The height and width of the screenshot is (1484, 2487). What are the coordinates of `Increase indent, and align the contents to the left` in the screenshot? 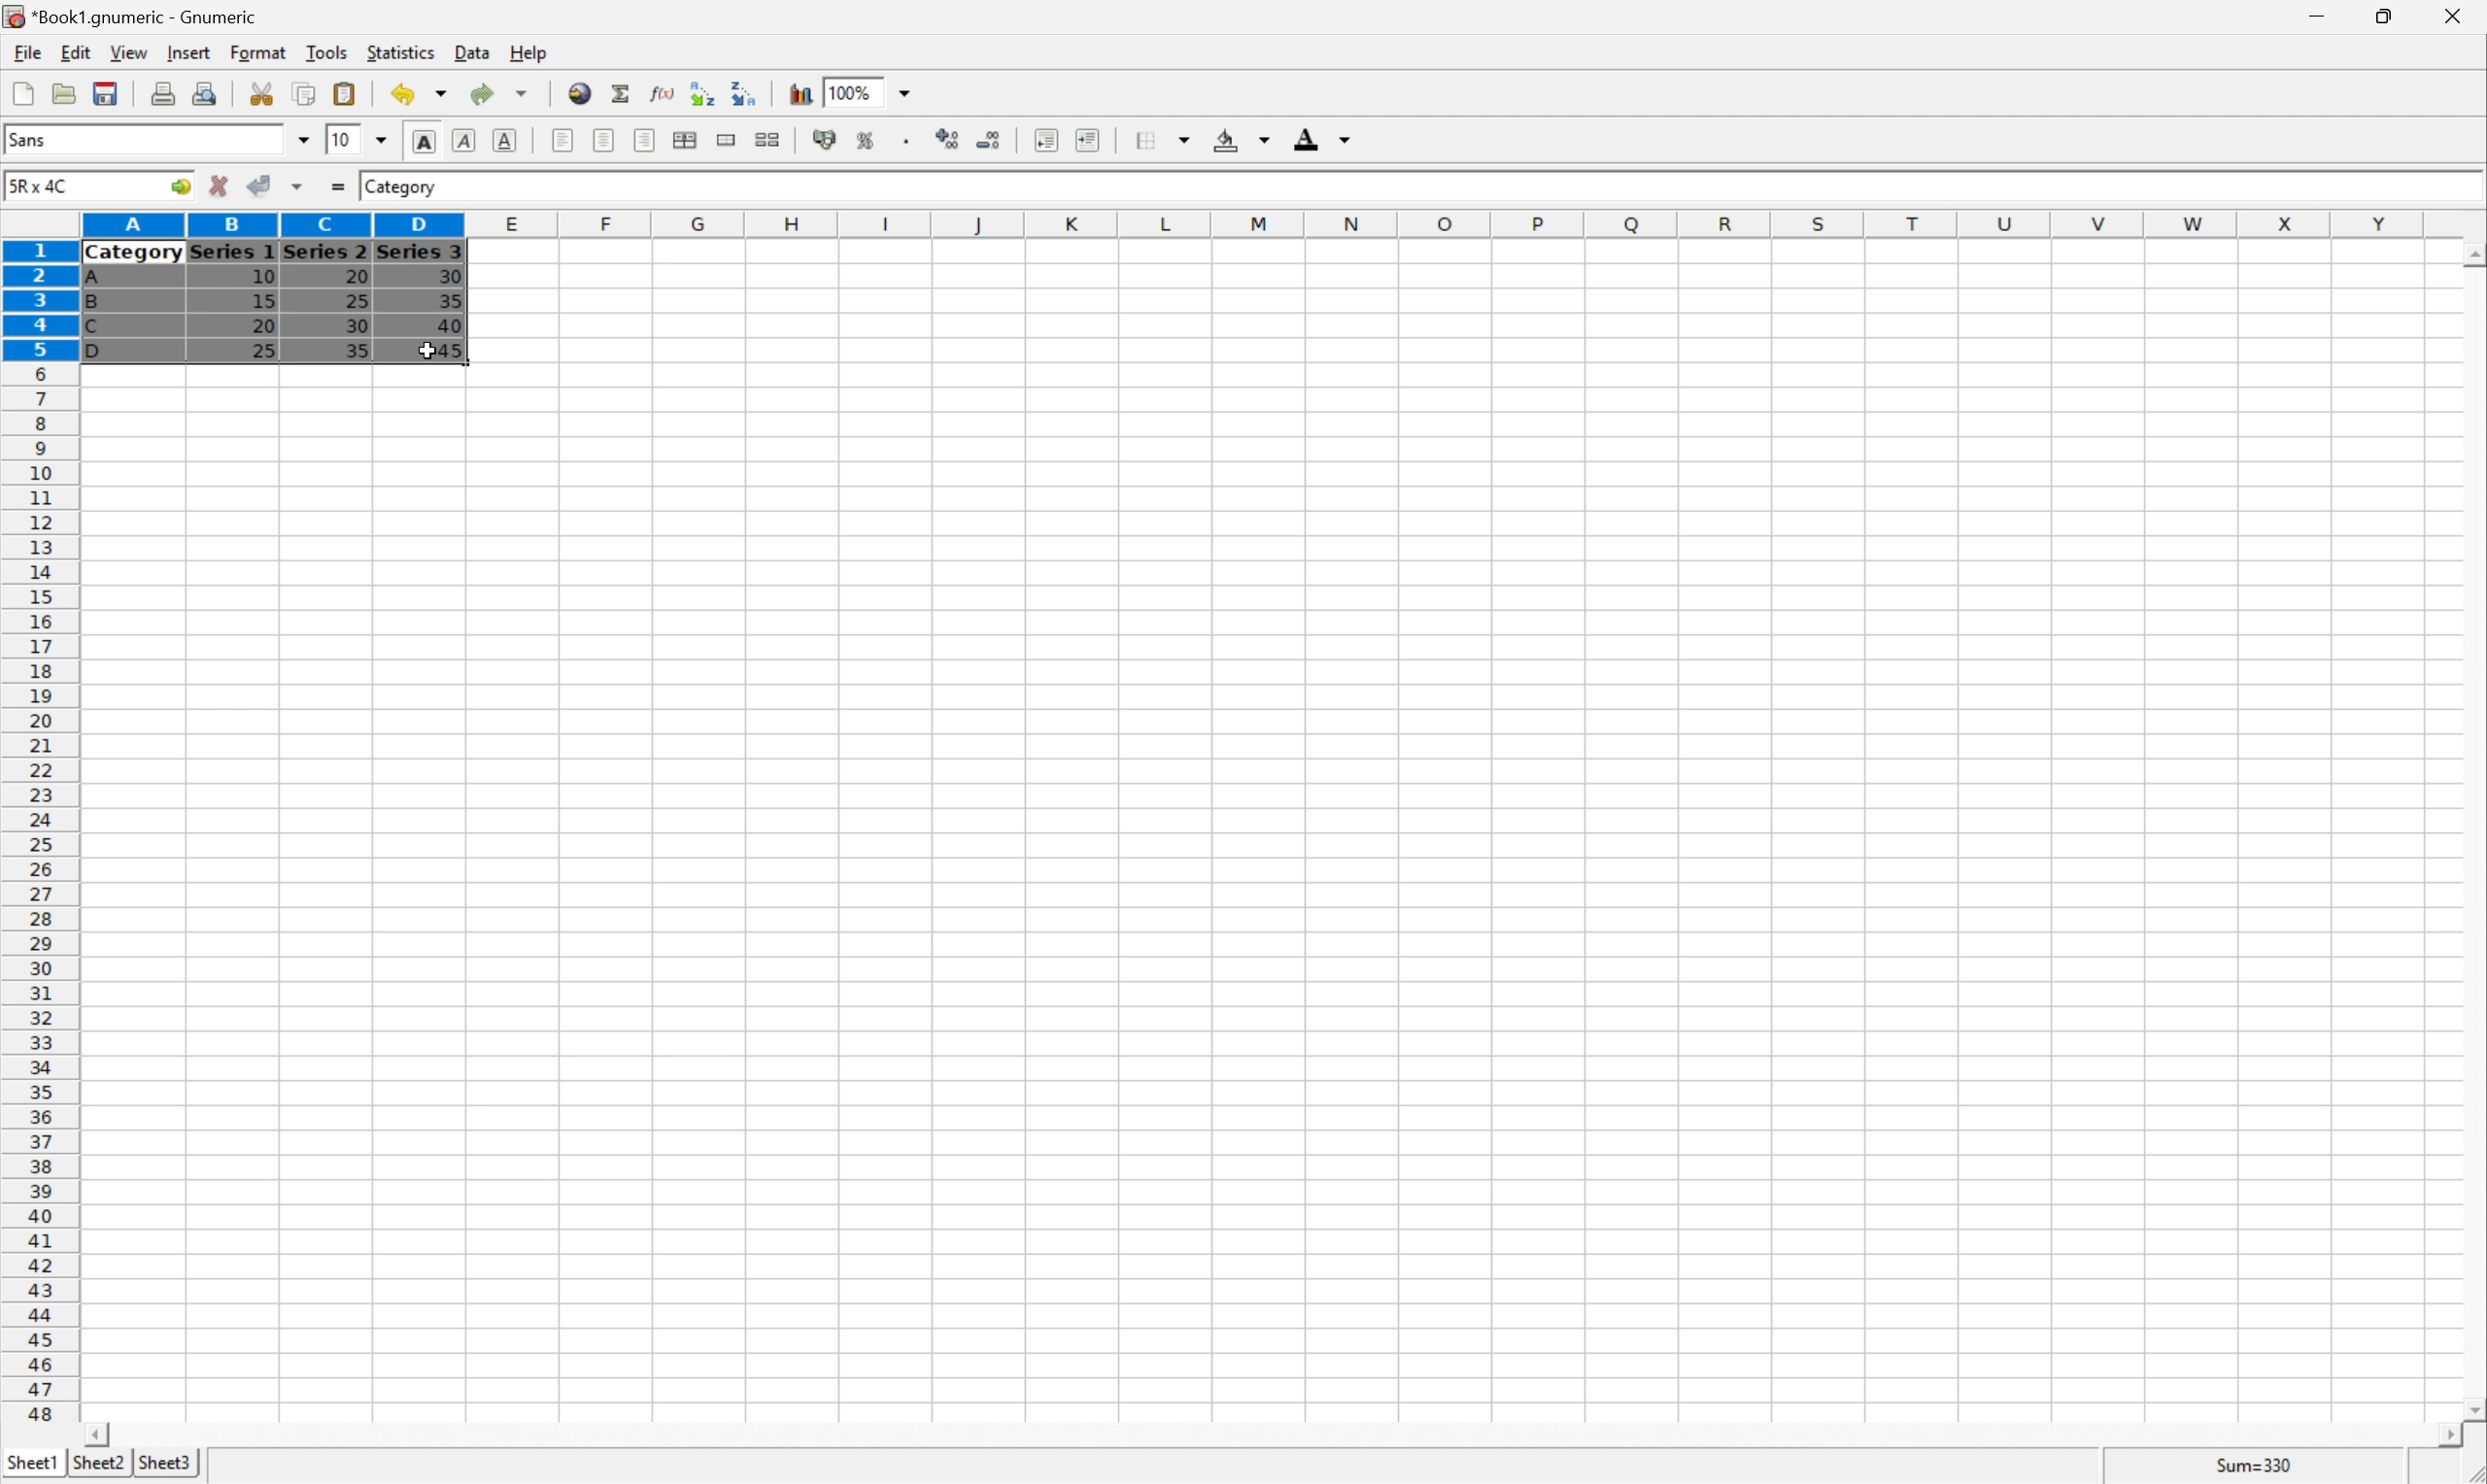 It's located at (1087, 142).